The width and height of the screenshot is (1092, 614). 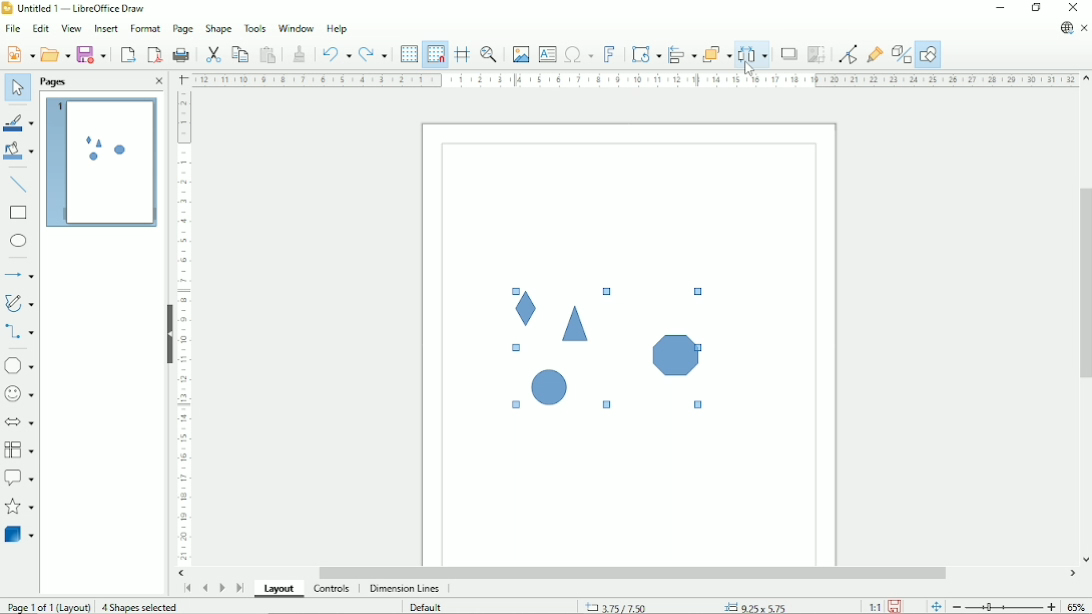 I want to click on Scaling factor, so click(x=874, y=606).